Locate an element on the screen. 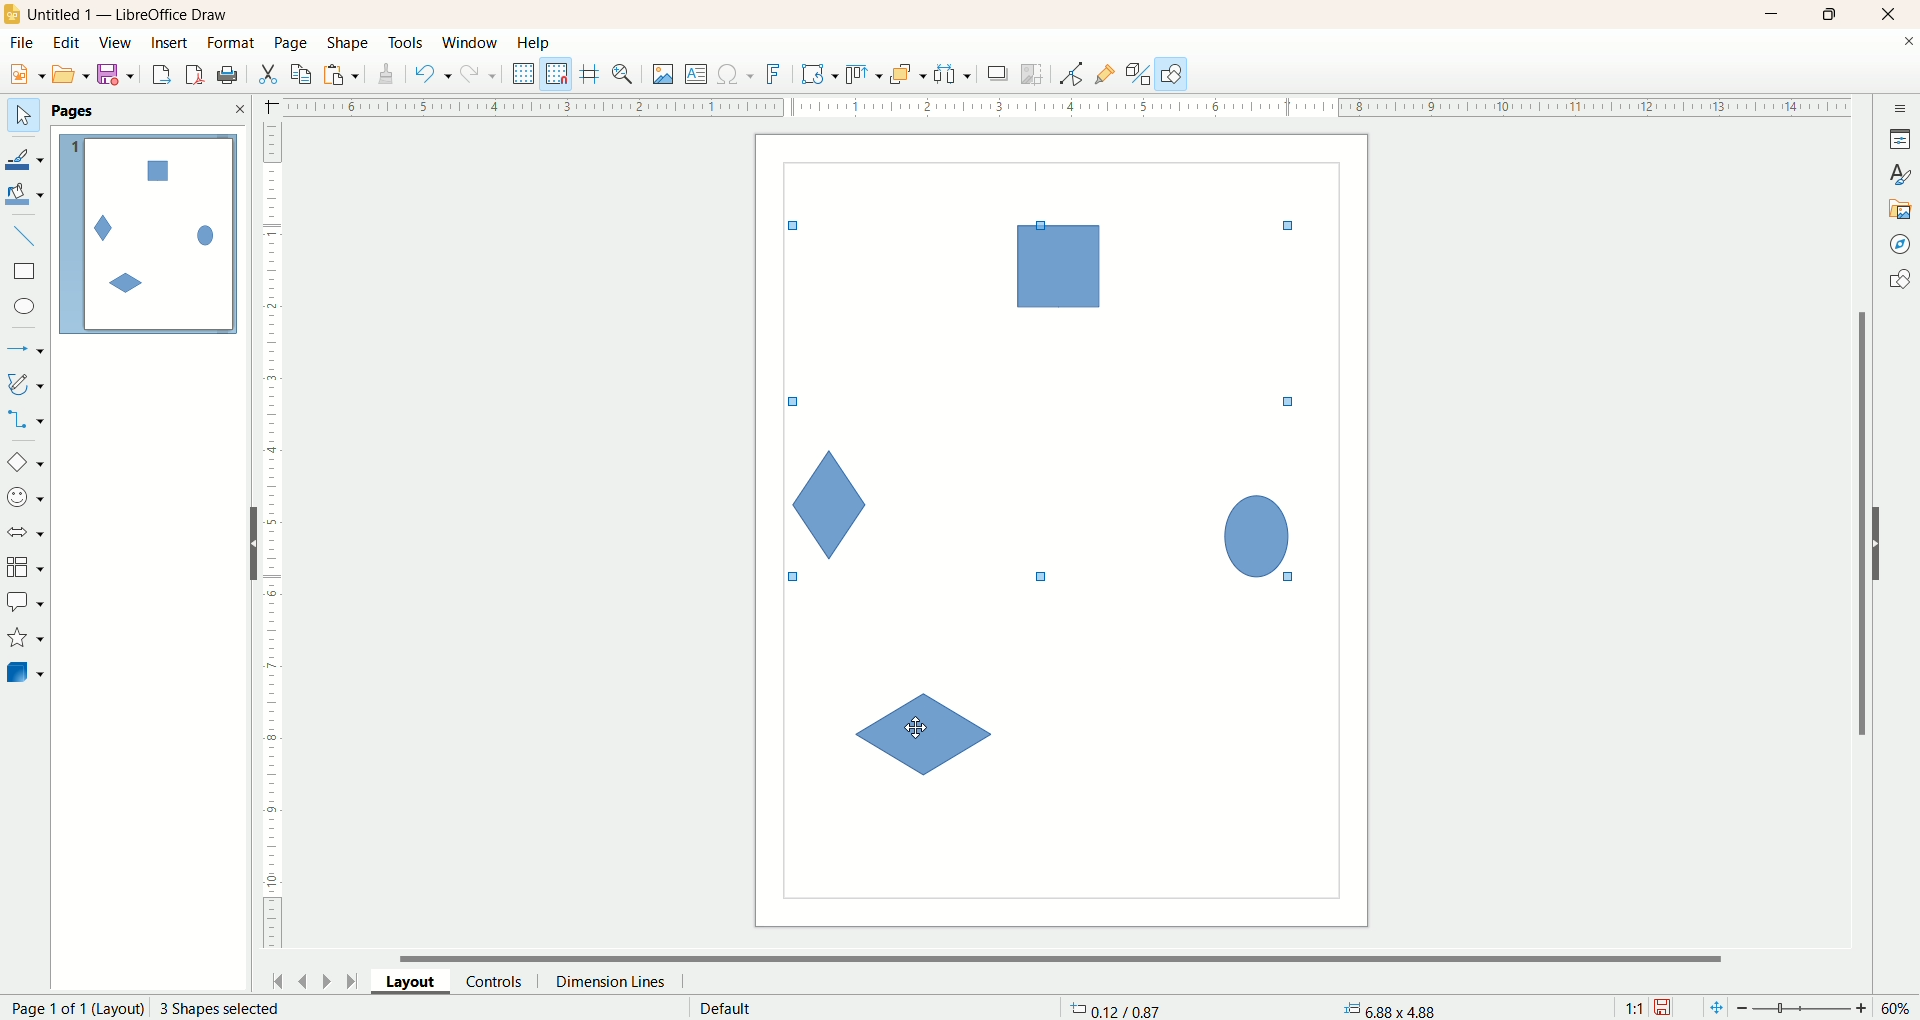 This screenshot has width=1920, height=1020. gluepoint function is located at coordinates (1105, 75).